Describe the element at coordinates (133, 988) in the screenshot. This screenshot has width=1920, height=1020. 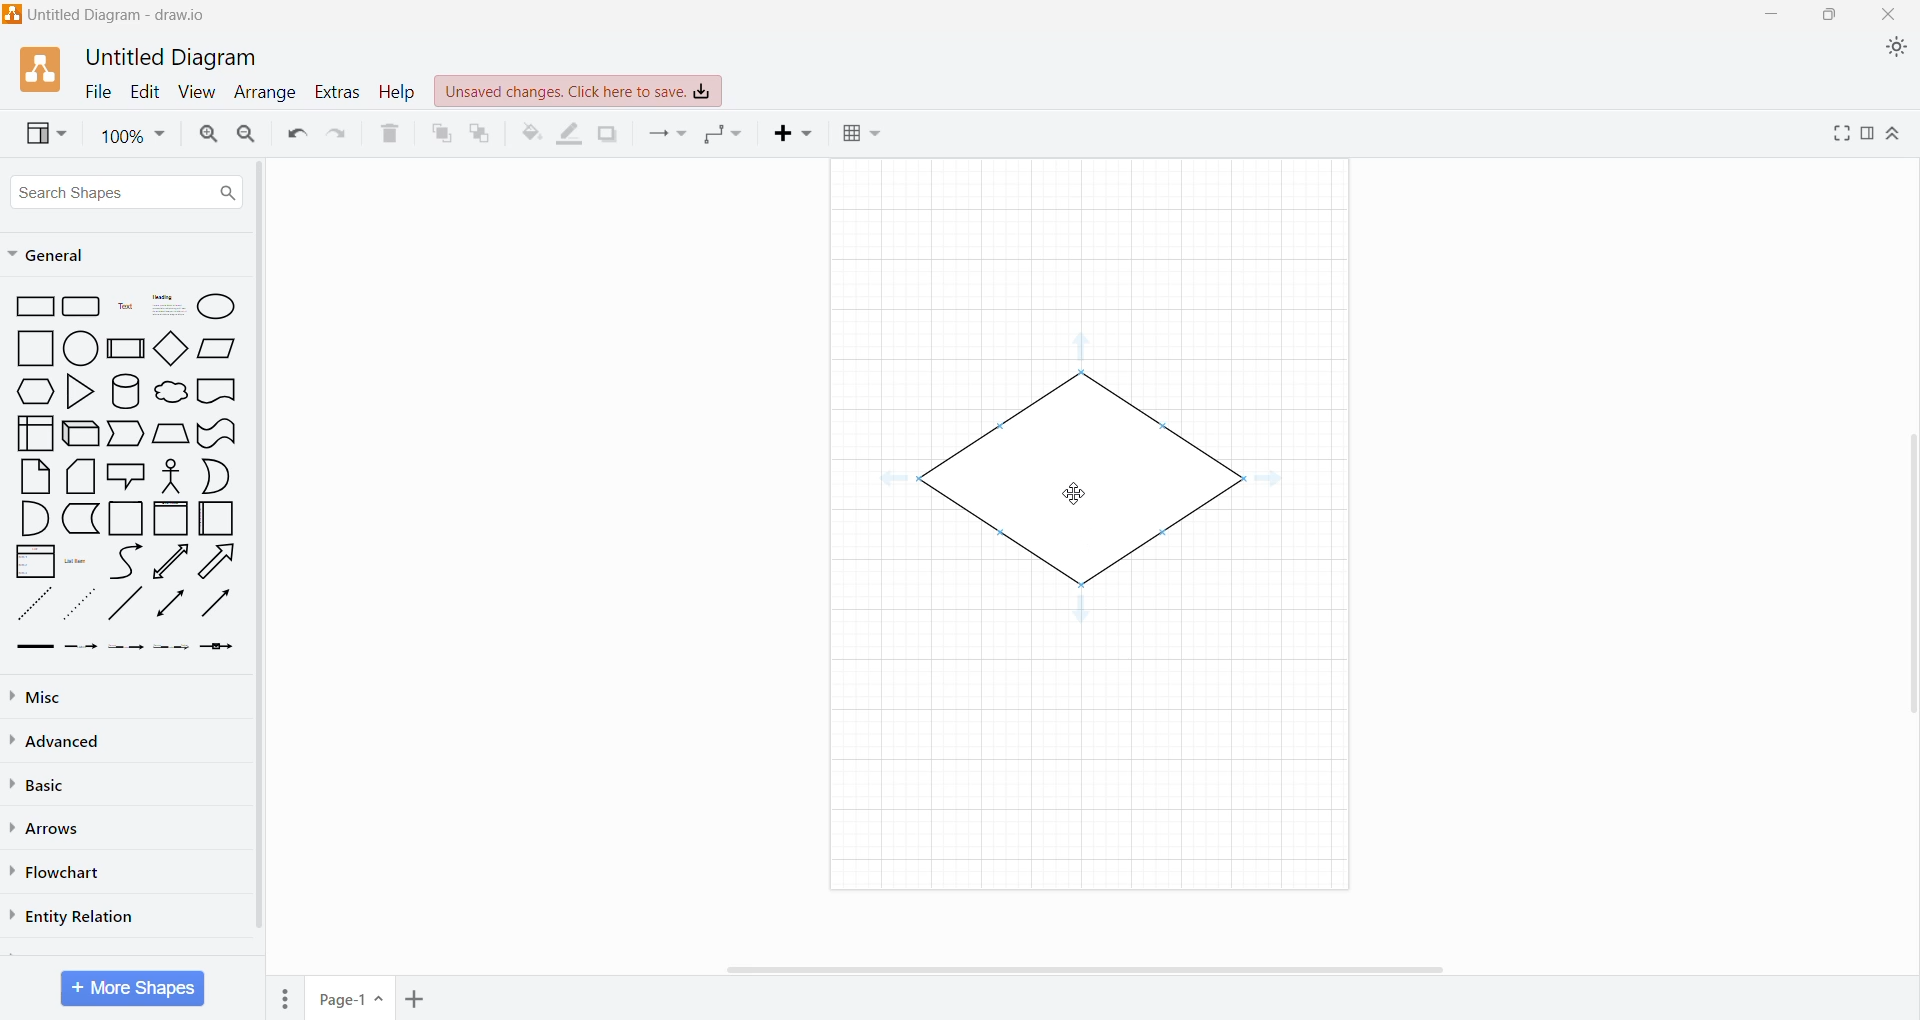
I see `More Shapes` at that location.